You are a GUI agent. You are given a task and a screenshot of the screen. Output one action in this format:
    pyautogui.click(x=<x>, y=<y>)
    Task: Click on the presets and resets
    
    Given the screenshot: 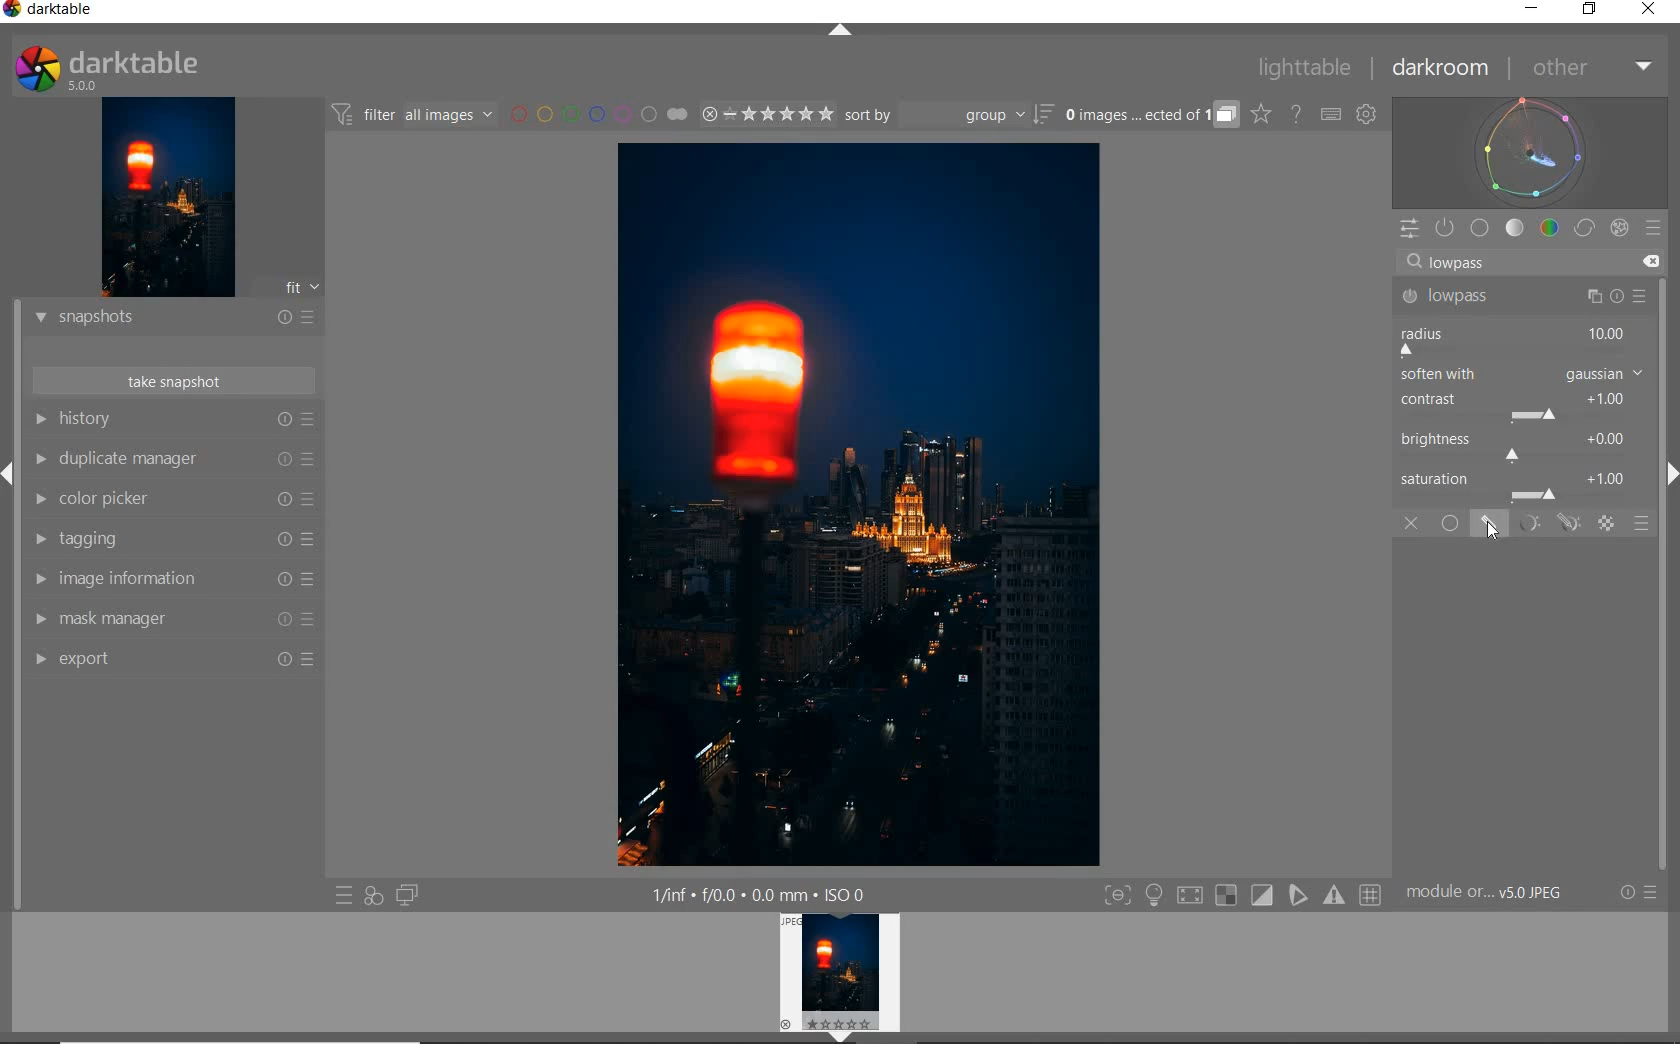 What is the action you would take?
    pyautogui.click(x=312, y=419)
    